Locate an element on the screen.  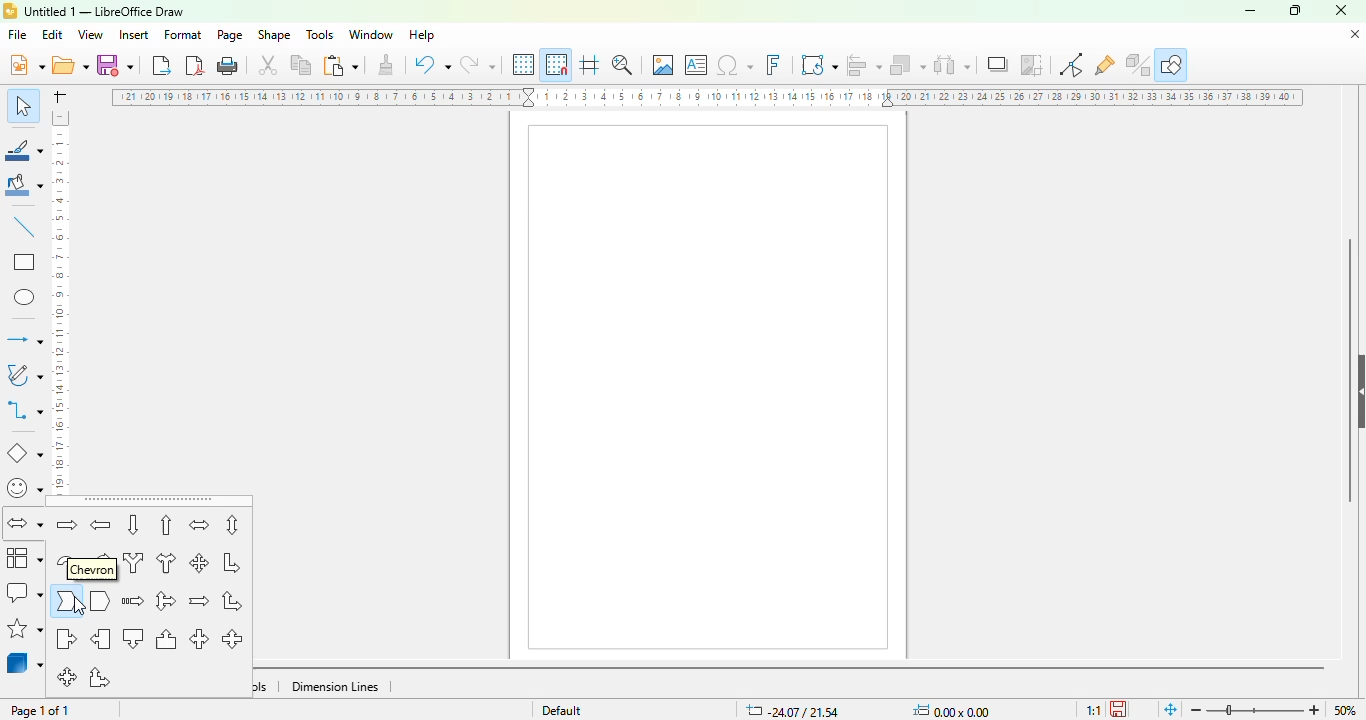
X&Y coordinates is located at coordinates (791, 710).